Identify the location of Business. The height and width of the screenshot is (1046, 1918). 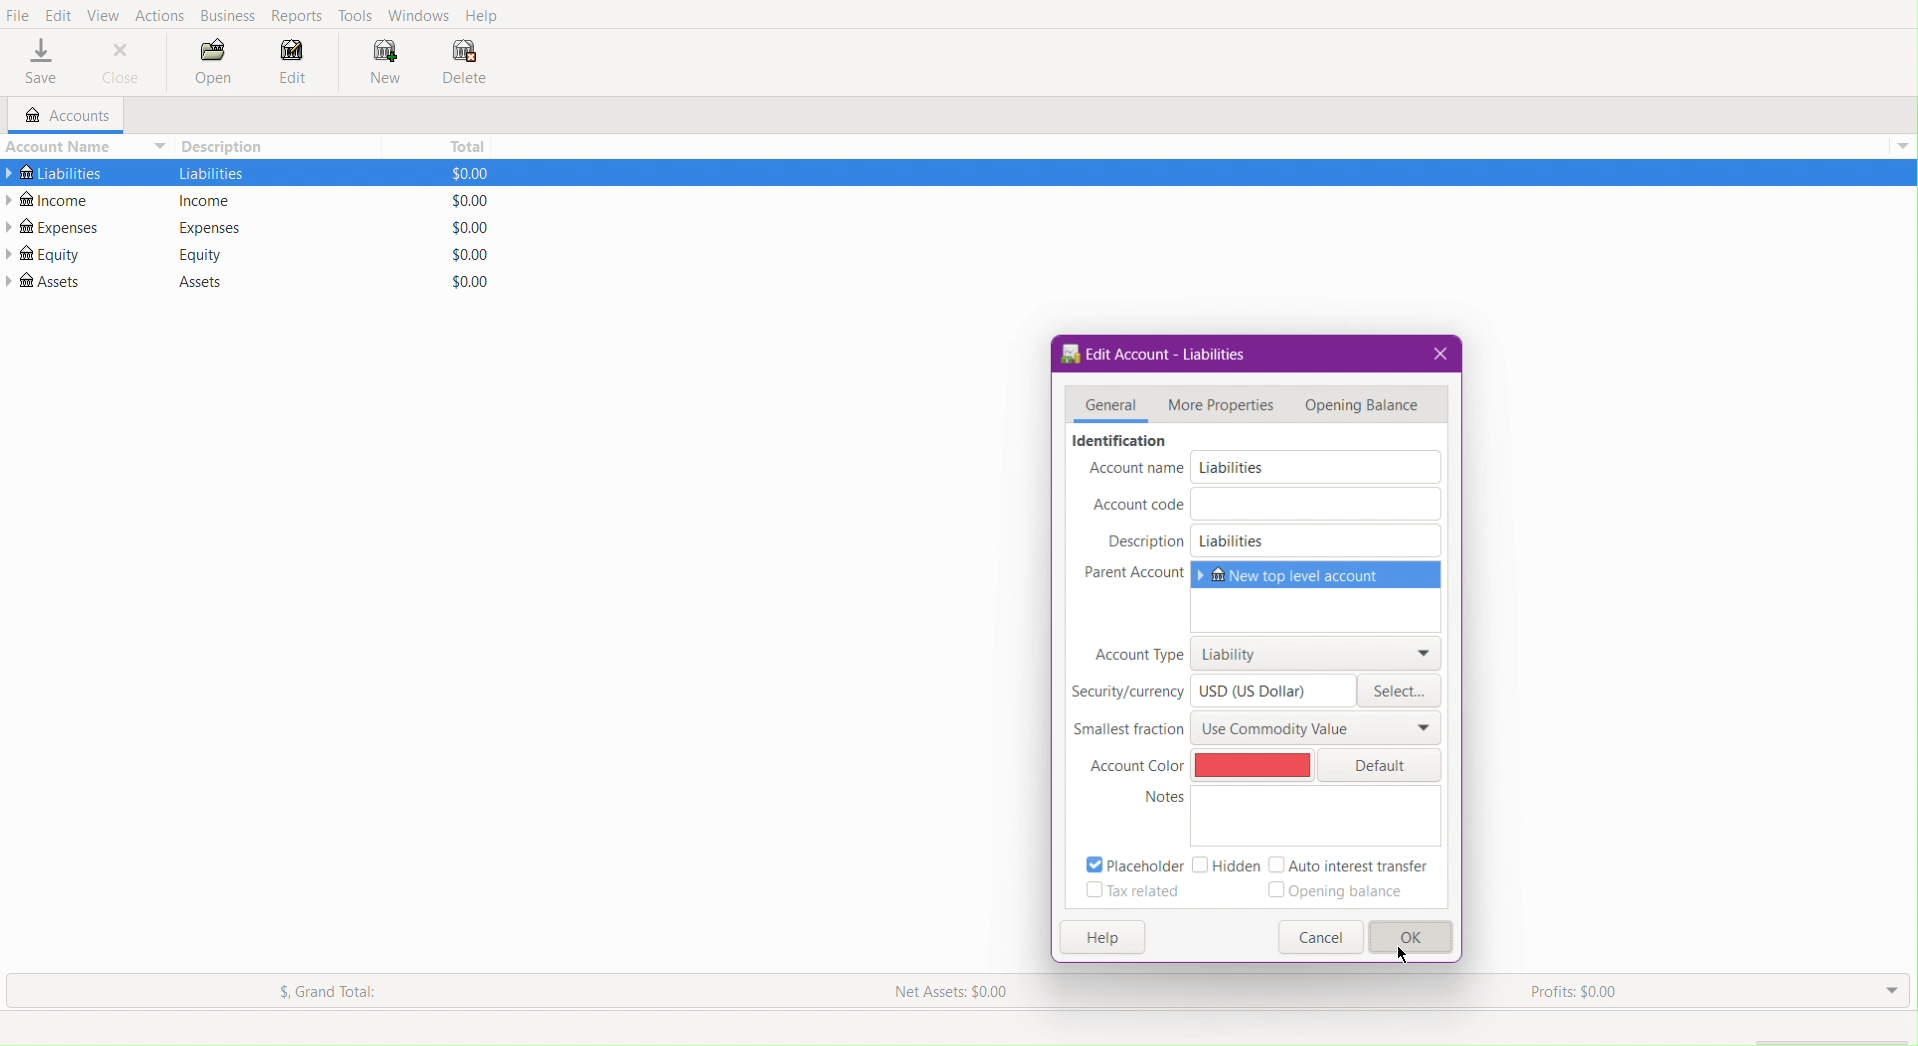
(228, 16).